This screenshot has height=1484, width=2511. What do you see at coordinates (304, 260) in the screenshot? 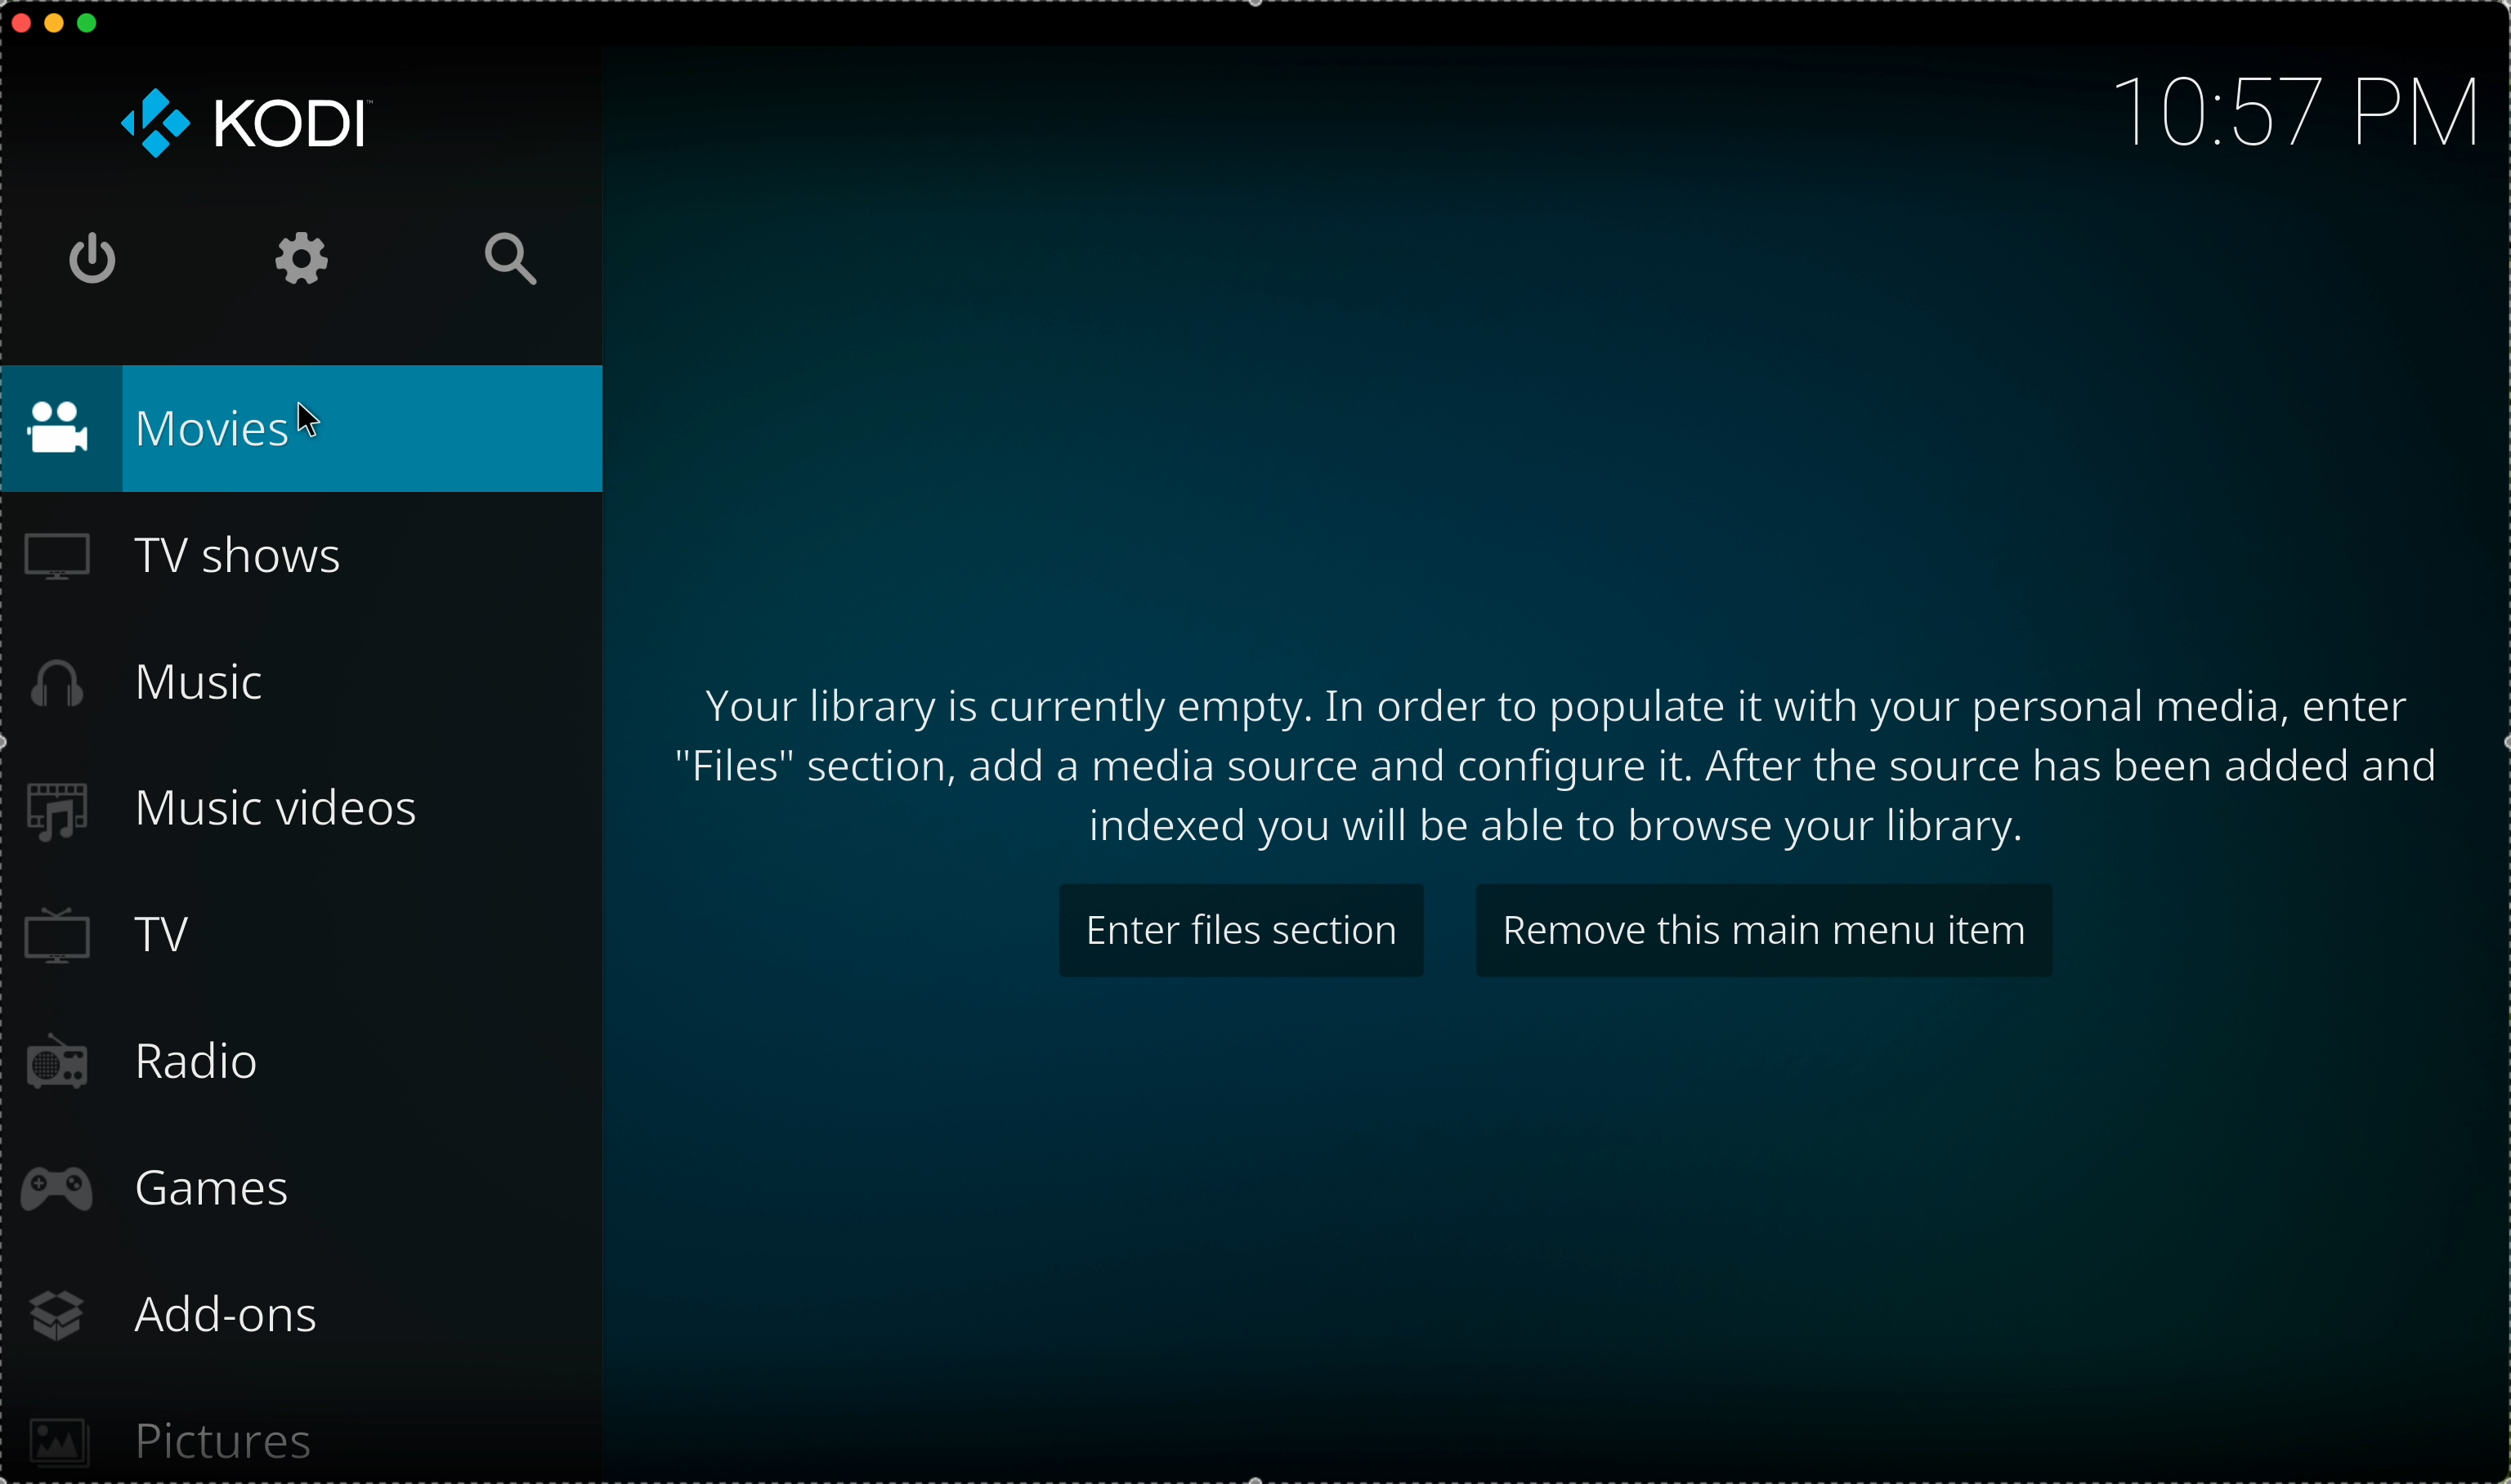
I see `click on settings` at bounding box center [304, 260].